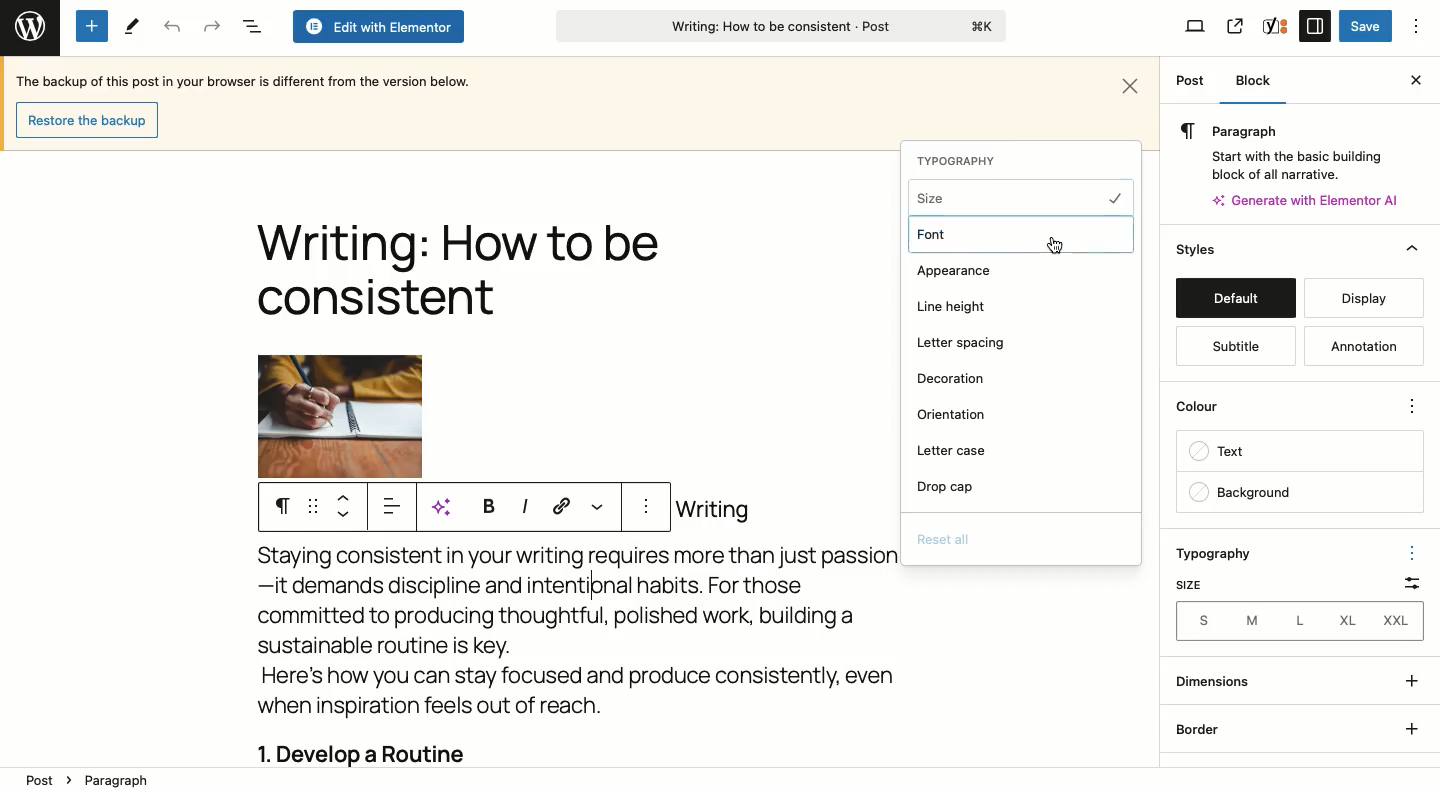 The image size is (1440, 792). What do you see at coordinates (948, 234) in the screenshot?
I see `Font` at bounding box center [948, 234].